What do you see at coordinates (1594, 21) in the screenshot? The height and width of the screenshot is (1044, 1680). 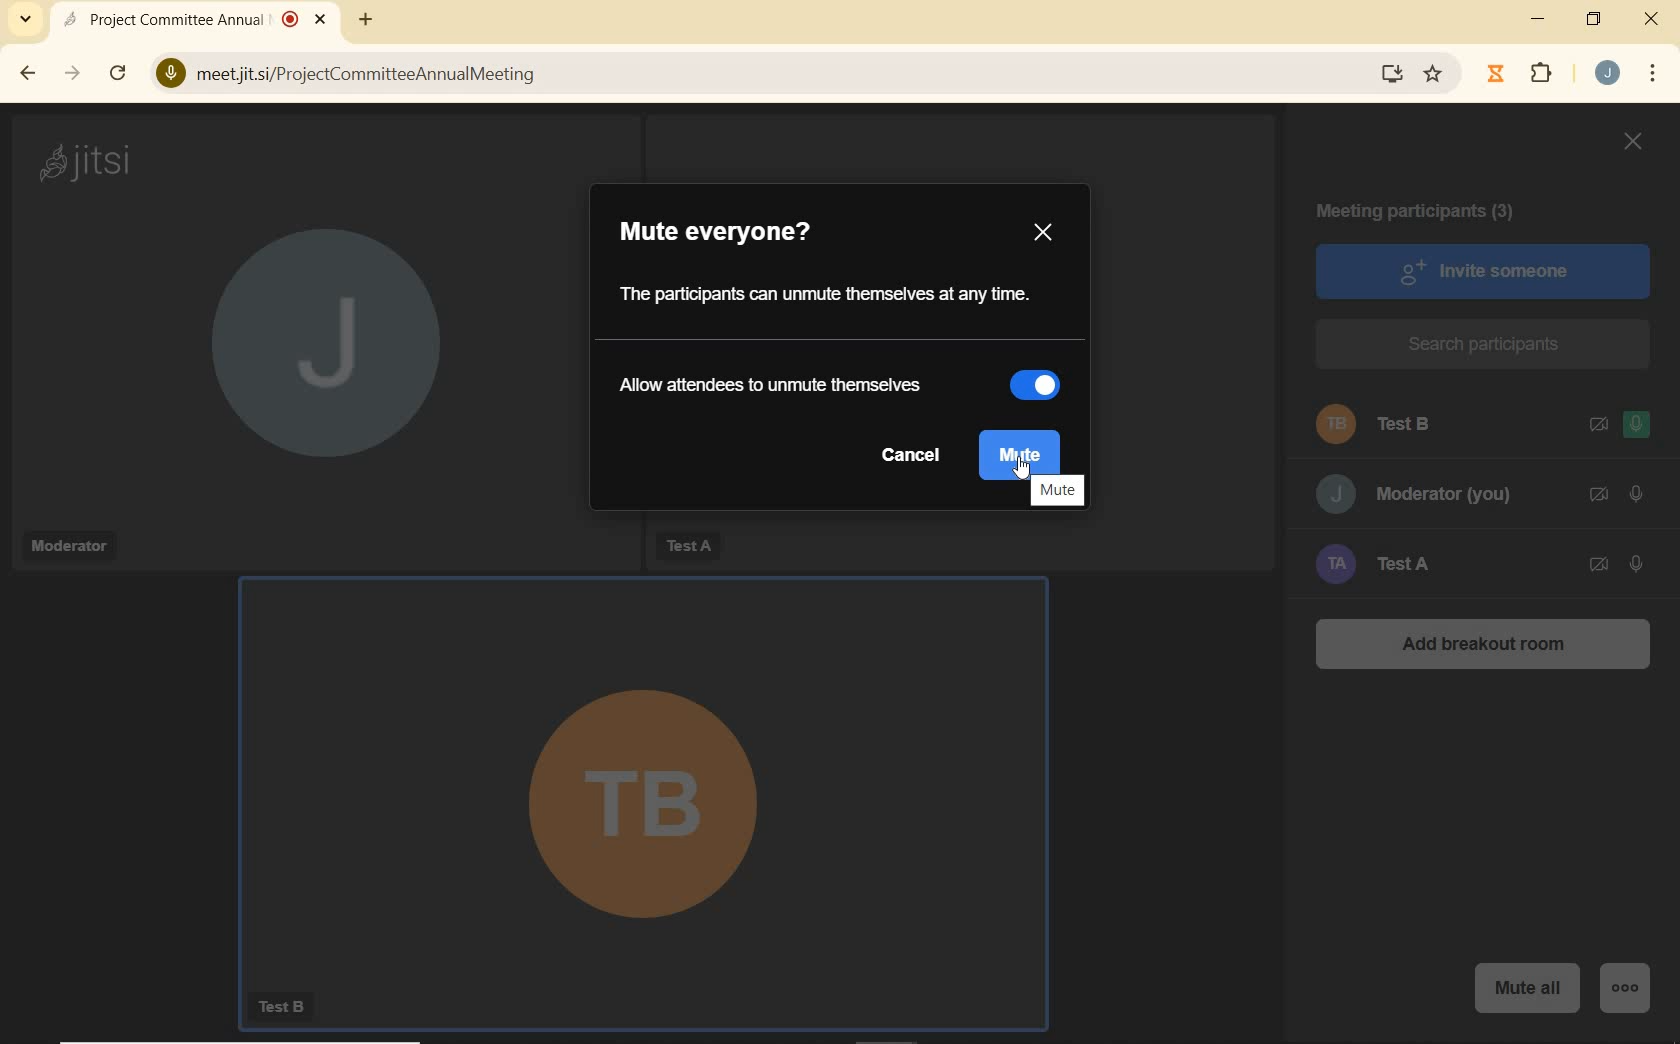 I see `RESTORE DOWN` at bounding box center [1594, 21].